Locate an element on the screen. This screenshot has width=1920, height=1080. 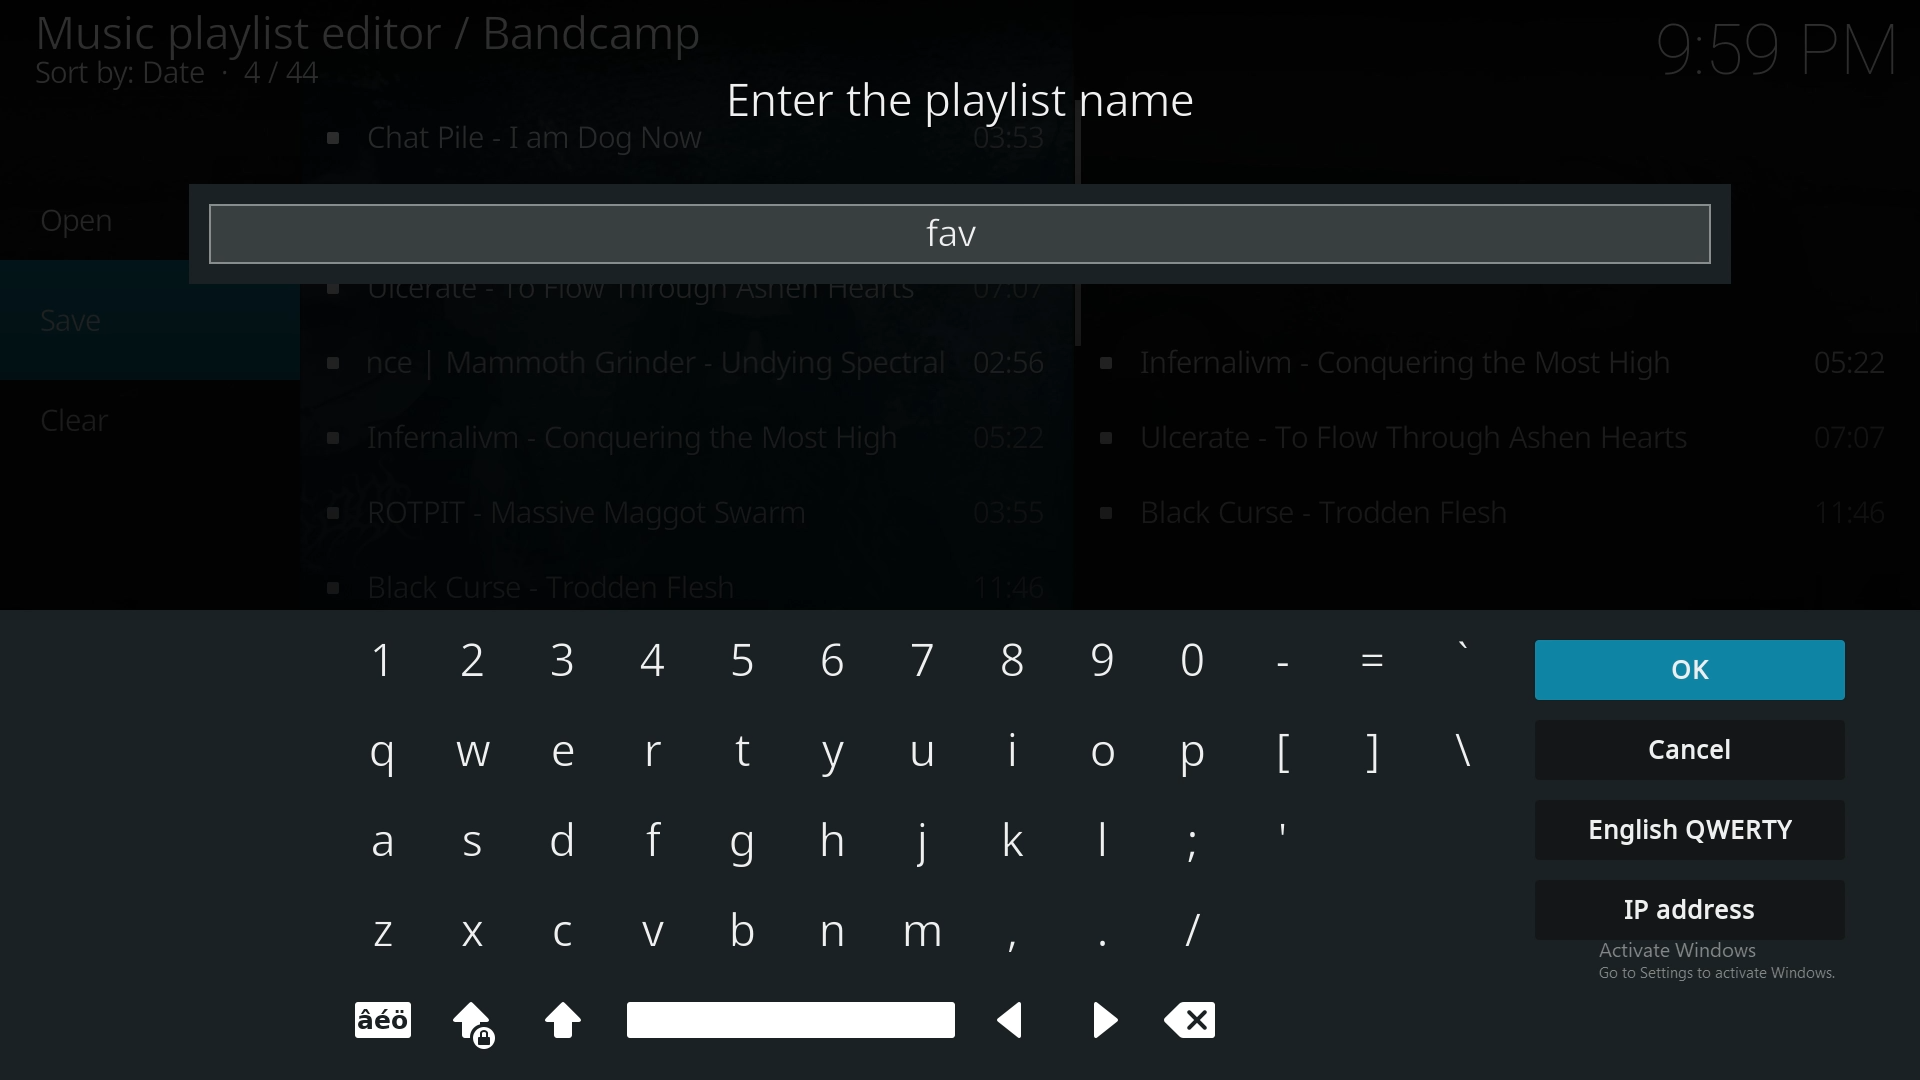
keyboard input is located at coordinates (381, 939).